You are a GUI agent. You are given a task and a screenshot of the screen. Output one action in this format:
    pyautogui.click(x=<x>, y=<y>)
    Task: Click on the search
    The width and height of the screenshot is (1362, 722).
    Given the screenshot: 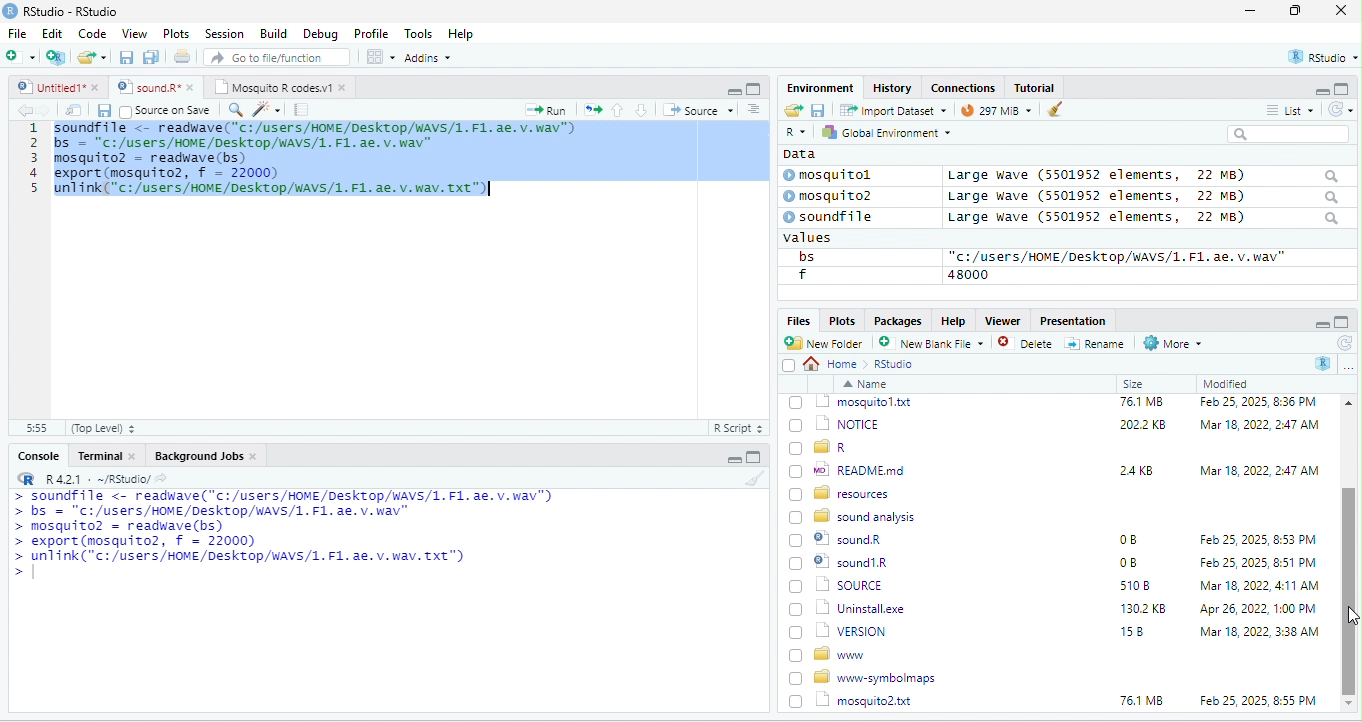 What is the action you would take?
    pyautogui.click(x=235, y=108)
    